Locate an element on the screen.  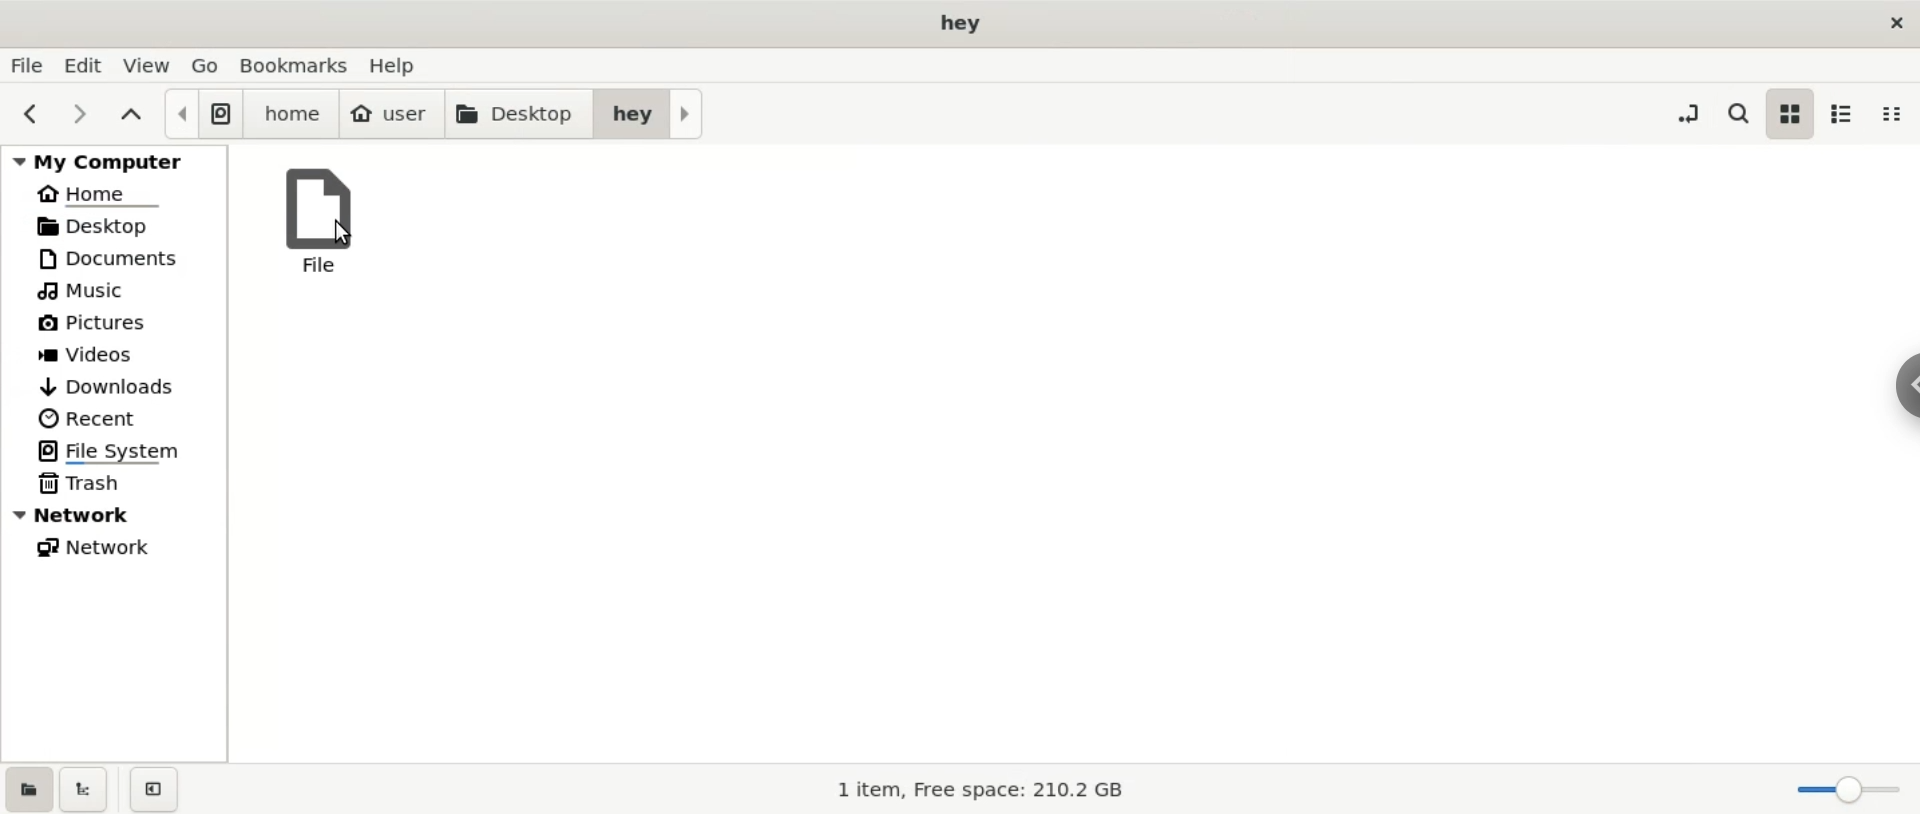
view is located at coordinates (151, 65).